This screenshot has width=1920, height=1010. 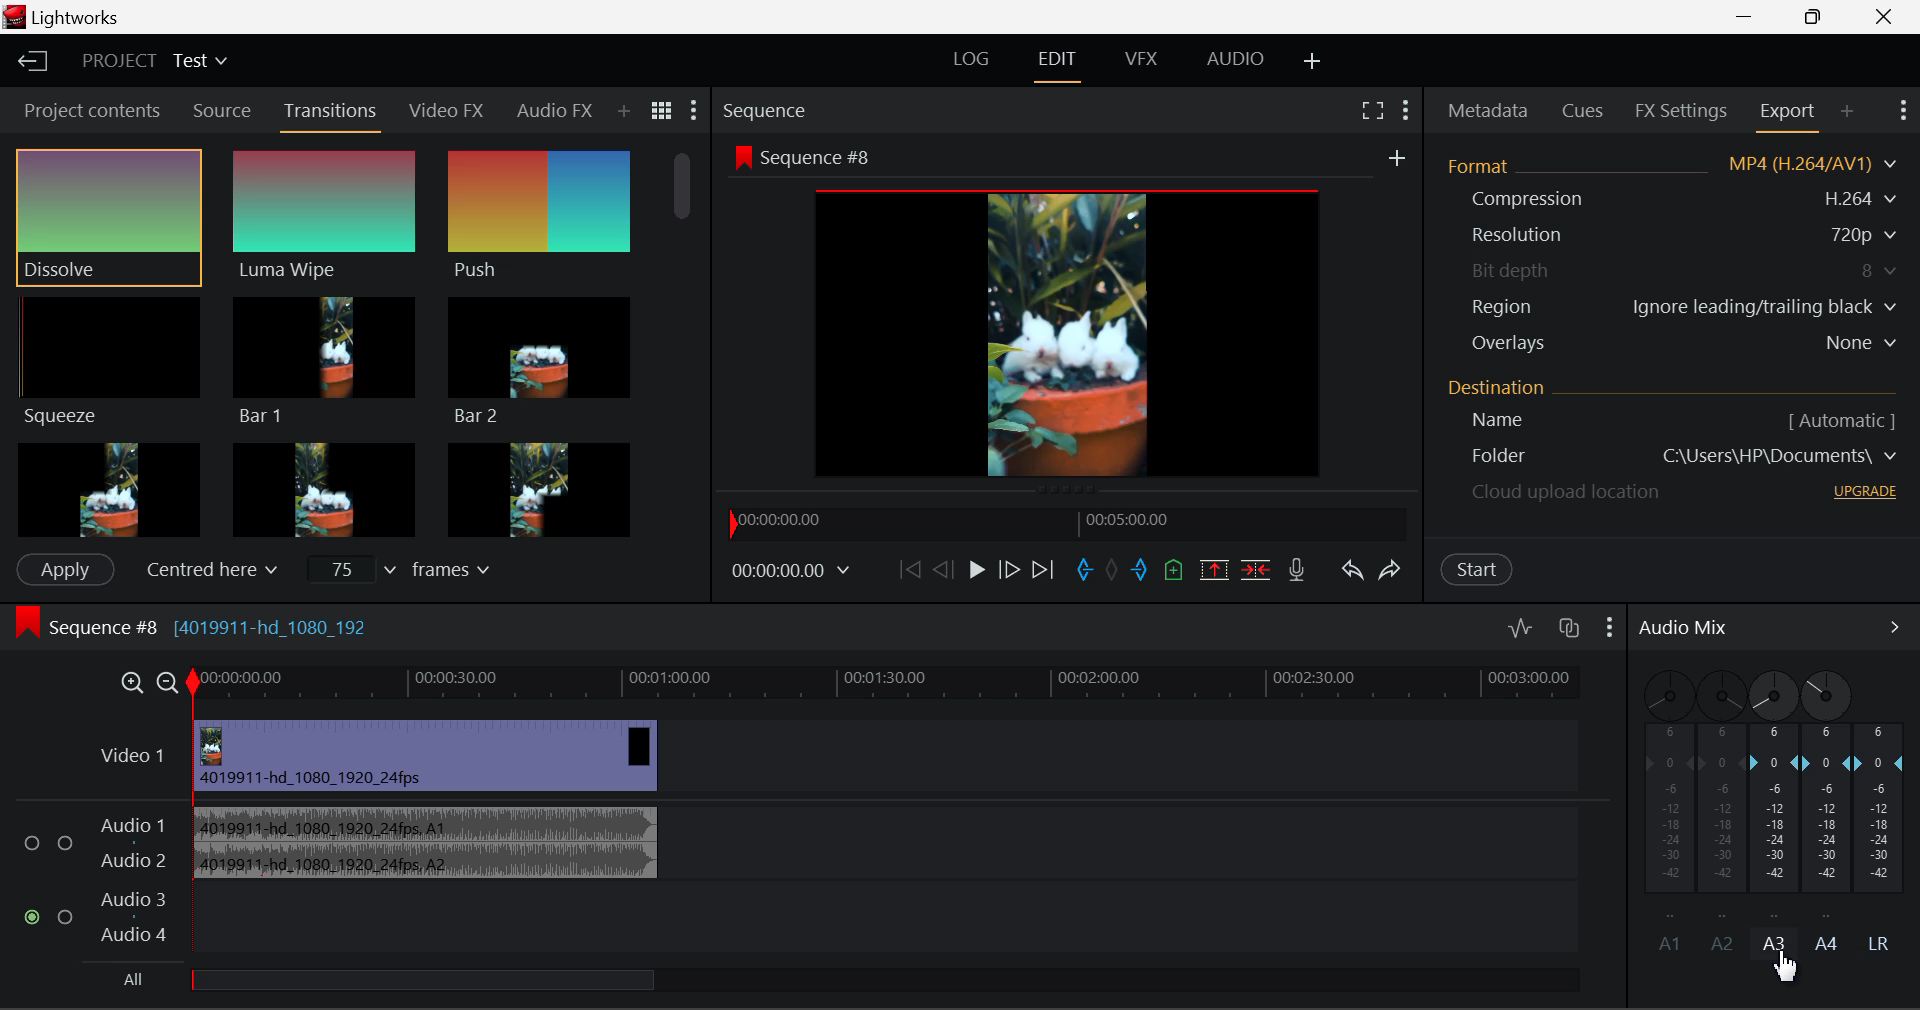 What do you see at coordinates (412, 568) in the screenshot?
I see `Frames Input` at bounding box center [412, 568].